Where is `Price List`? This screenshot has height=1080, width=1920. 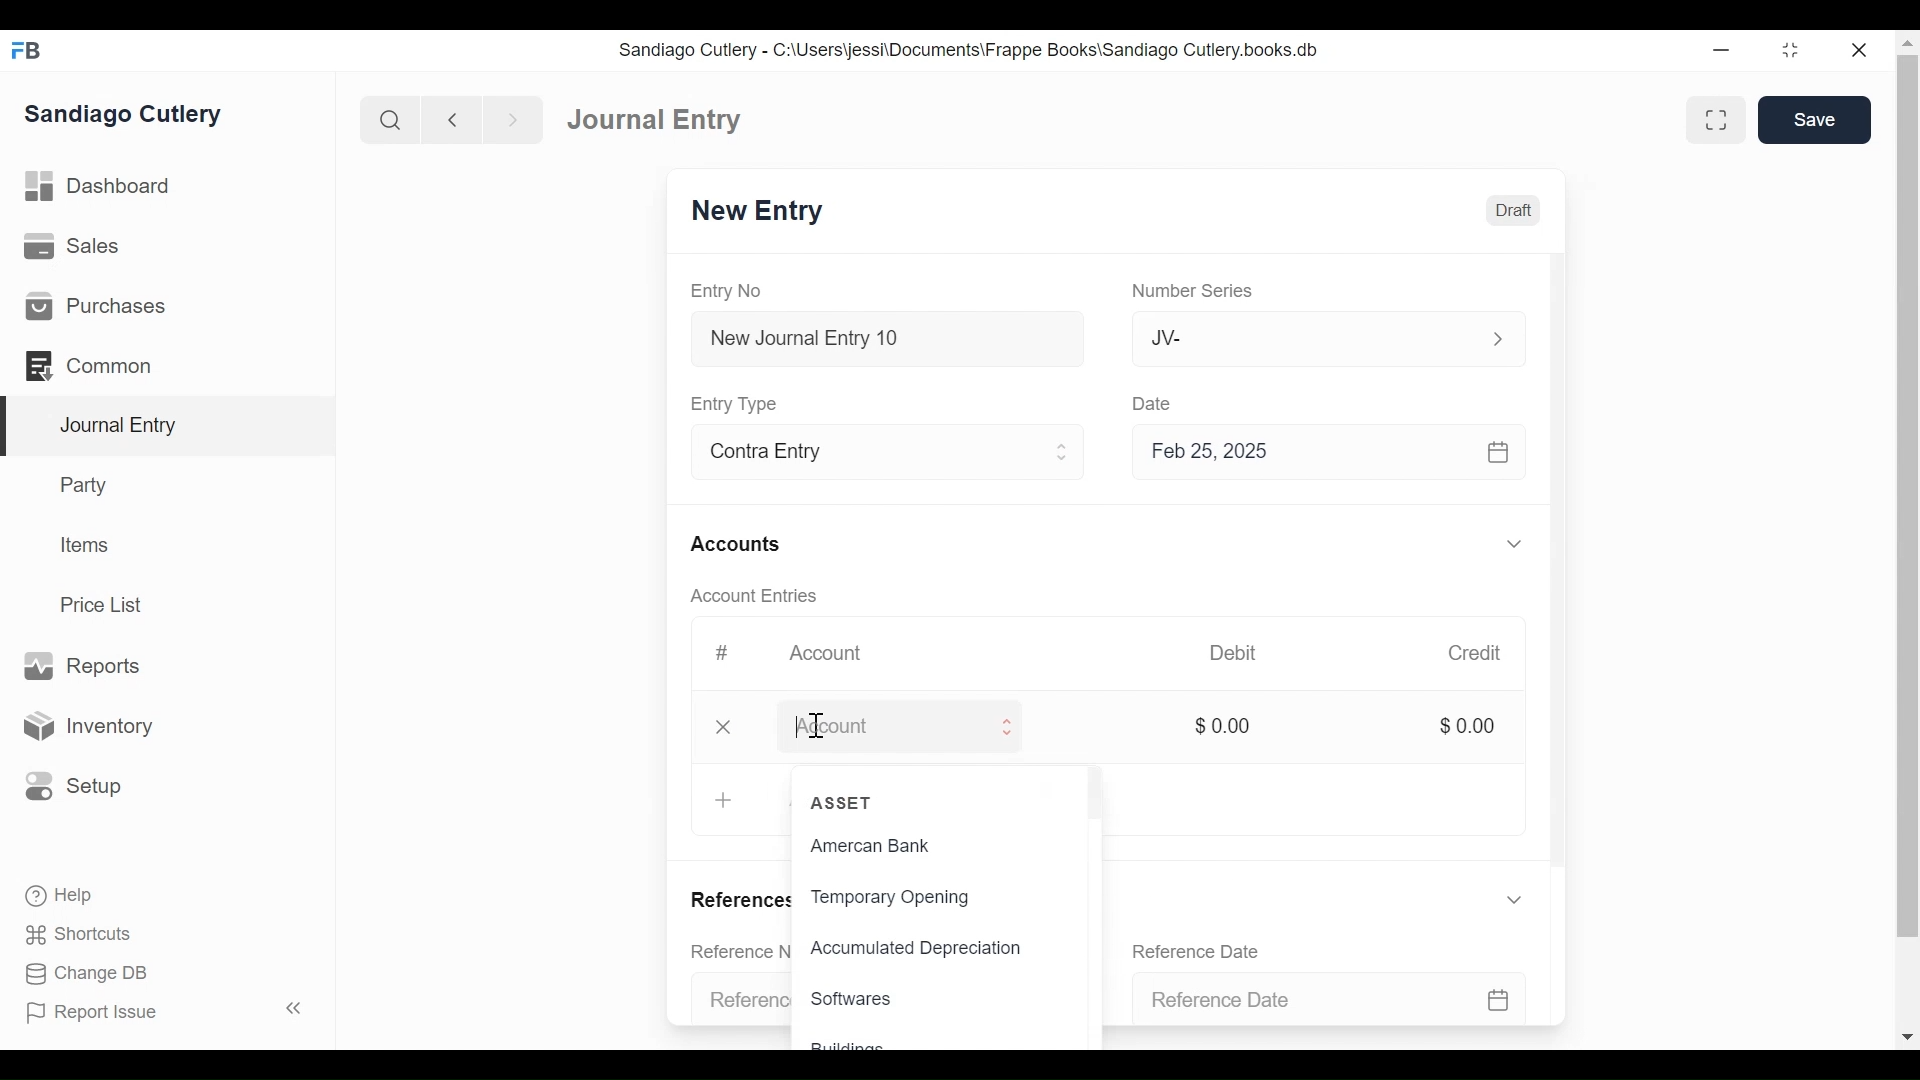
Price List is located at coordinates (105, 604).